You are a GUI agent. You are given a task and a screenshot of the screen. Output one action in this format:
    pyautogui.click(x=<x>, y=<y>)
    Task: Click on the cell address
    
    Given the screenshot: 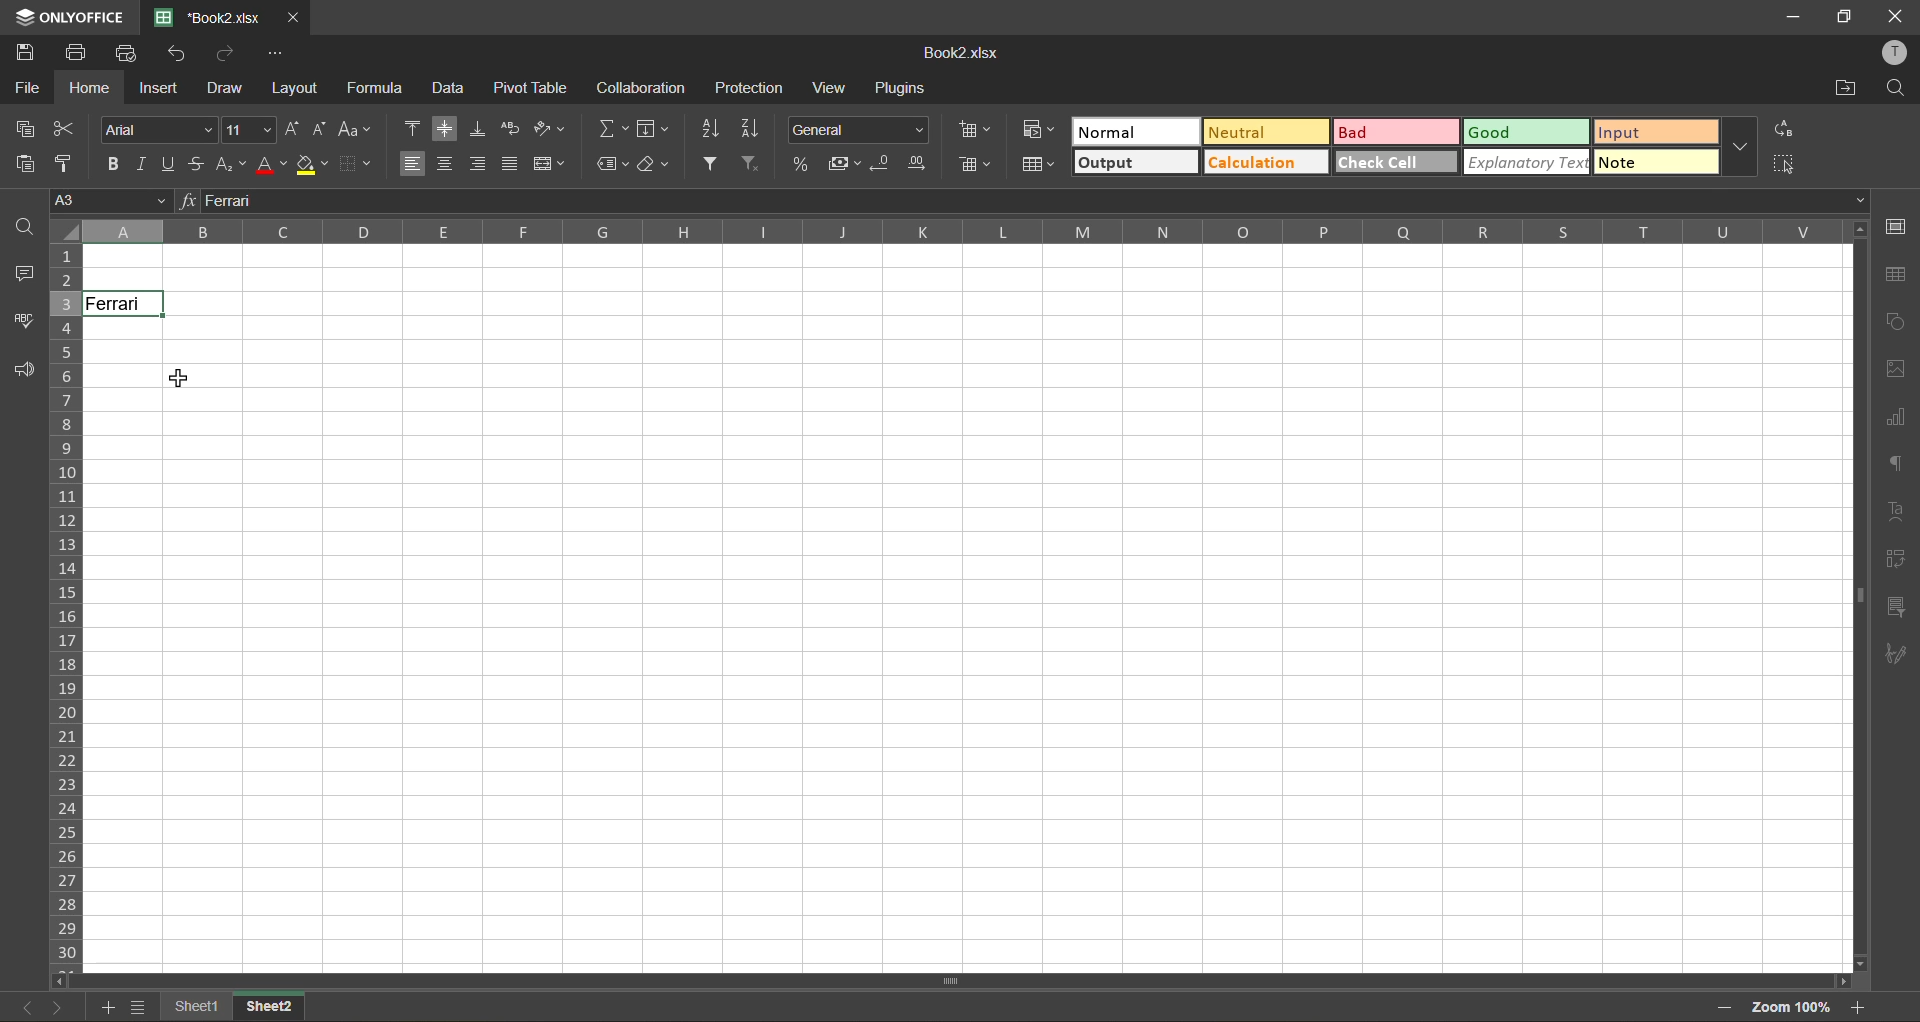 What is the action you would take?
    pyautogui.click(x=109, y=199)
    